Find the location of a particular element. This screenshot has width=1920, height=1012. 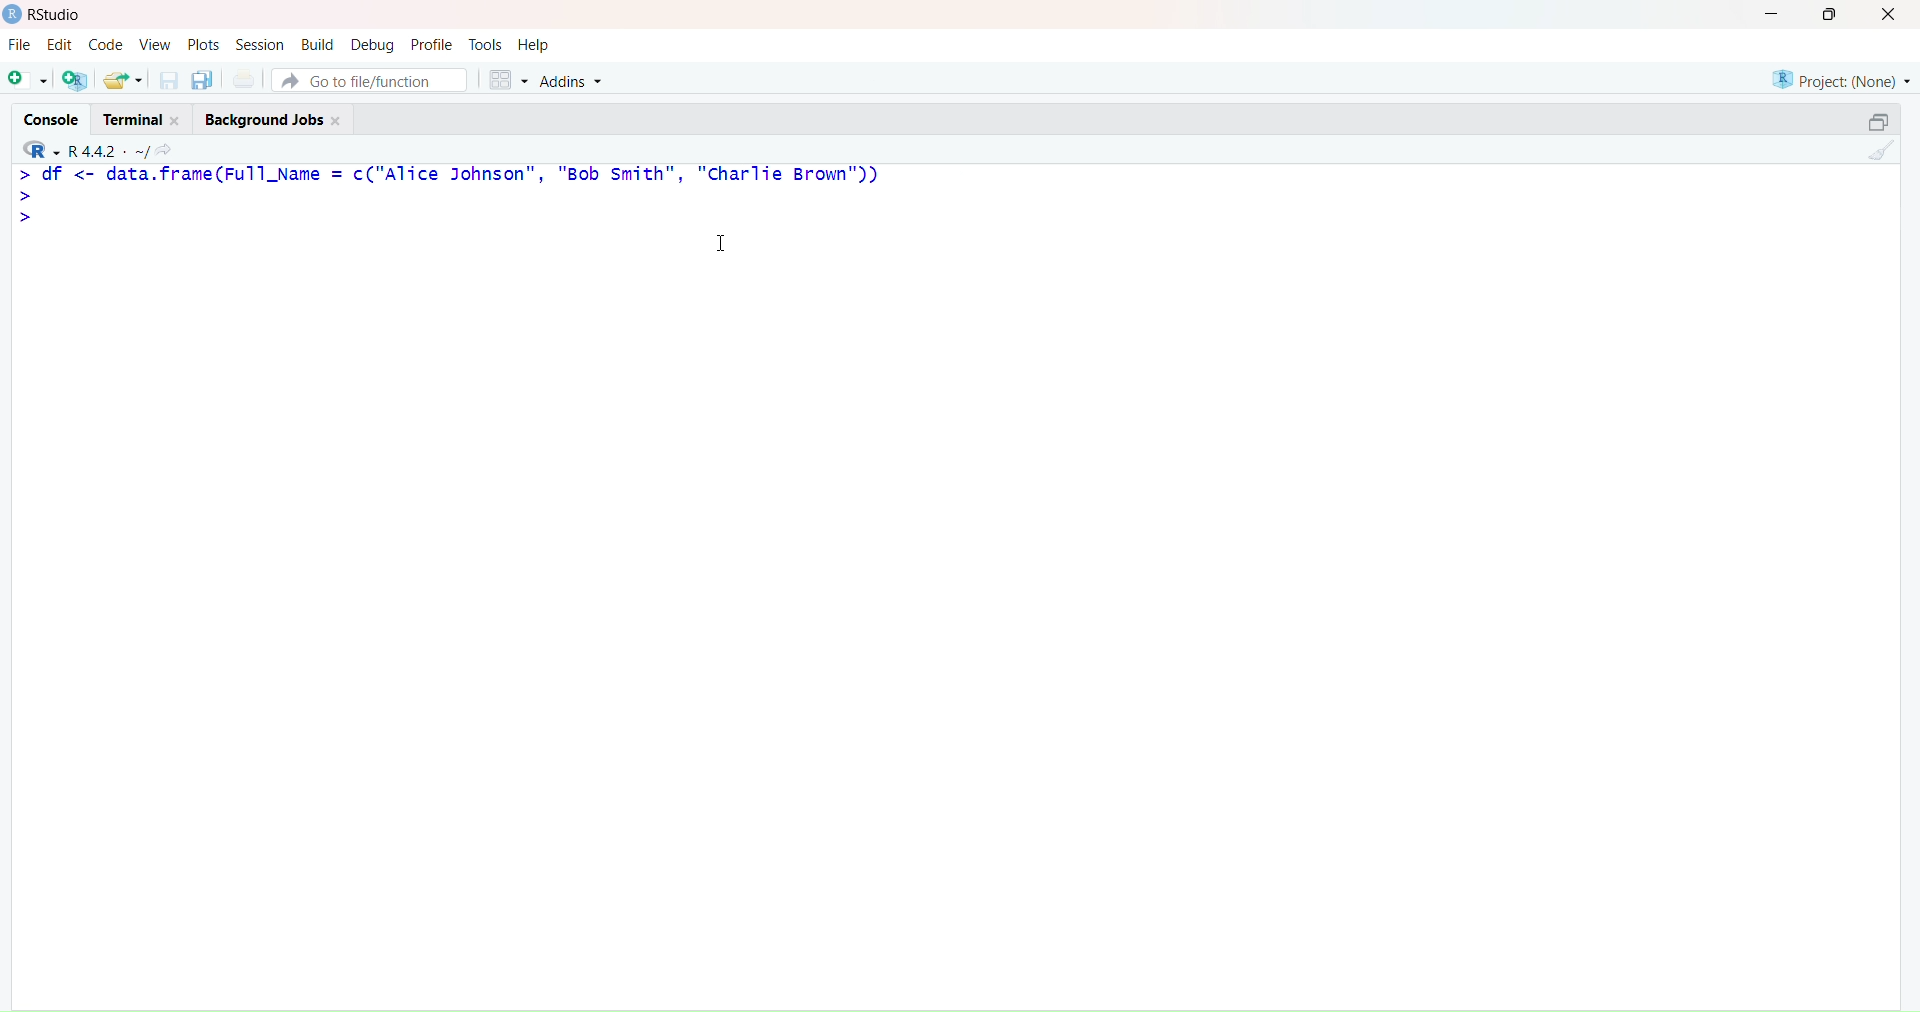

Save all open documents (Ctrl + Alt + S) is located at coordinates (202, 80).